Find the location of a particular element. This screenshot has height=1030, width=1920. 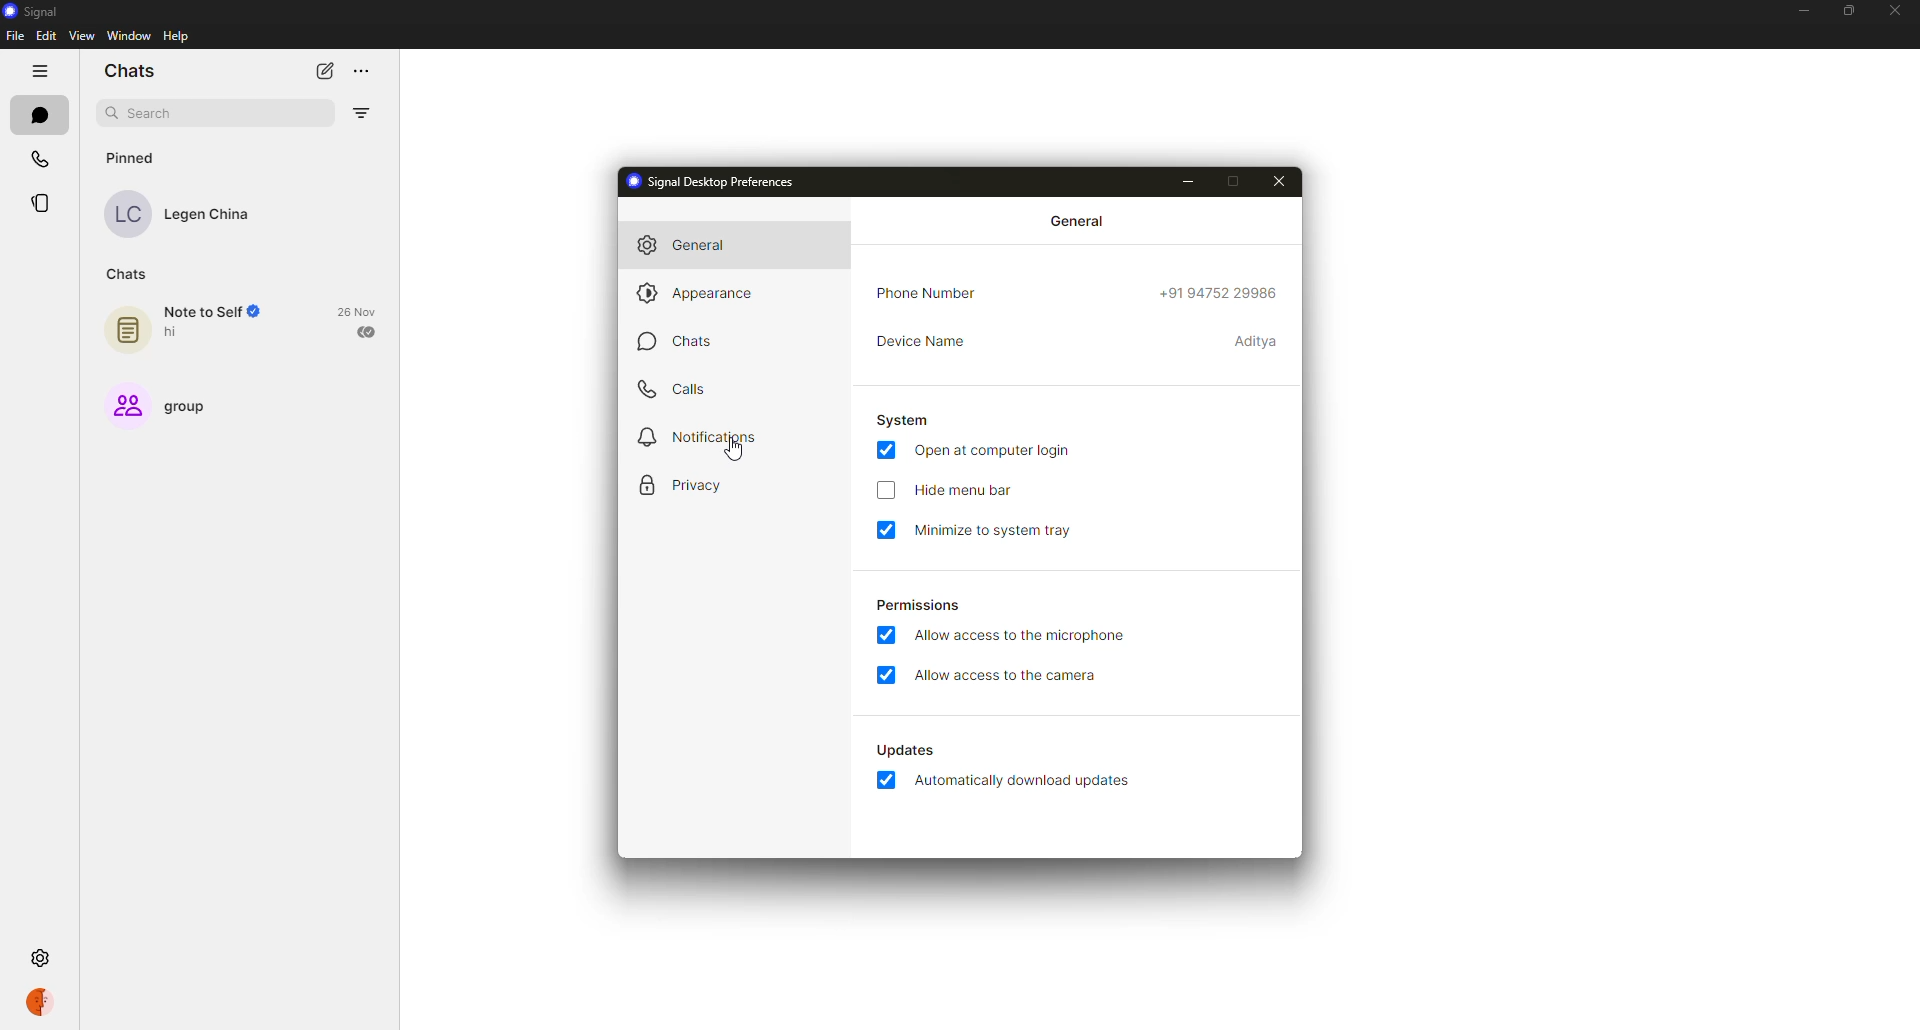

search is located at coordinates (154, 113).